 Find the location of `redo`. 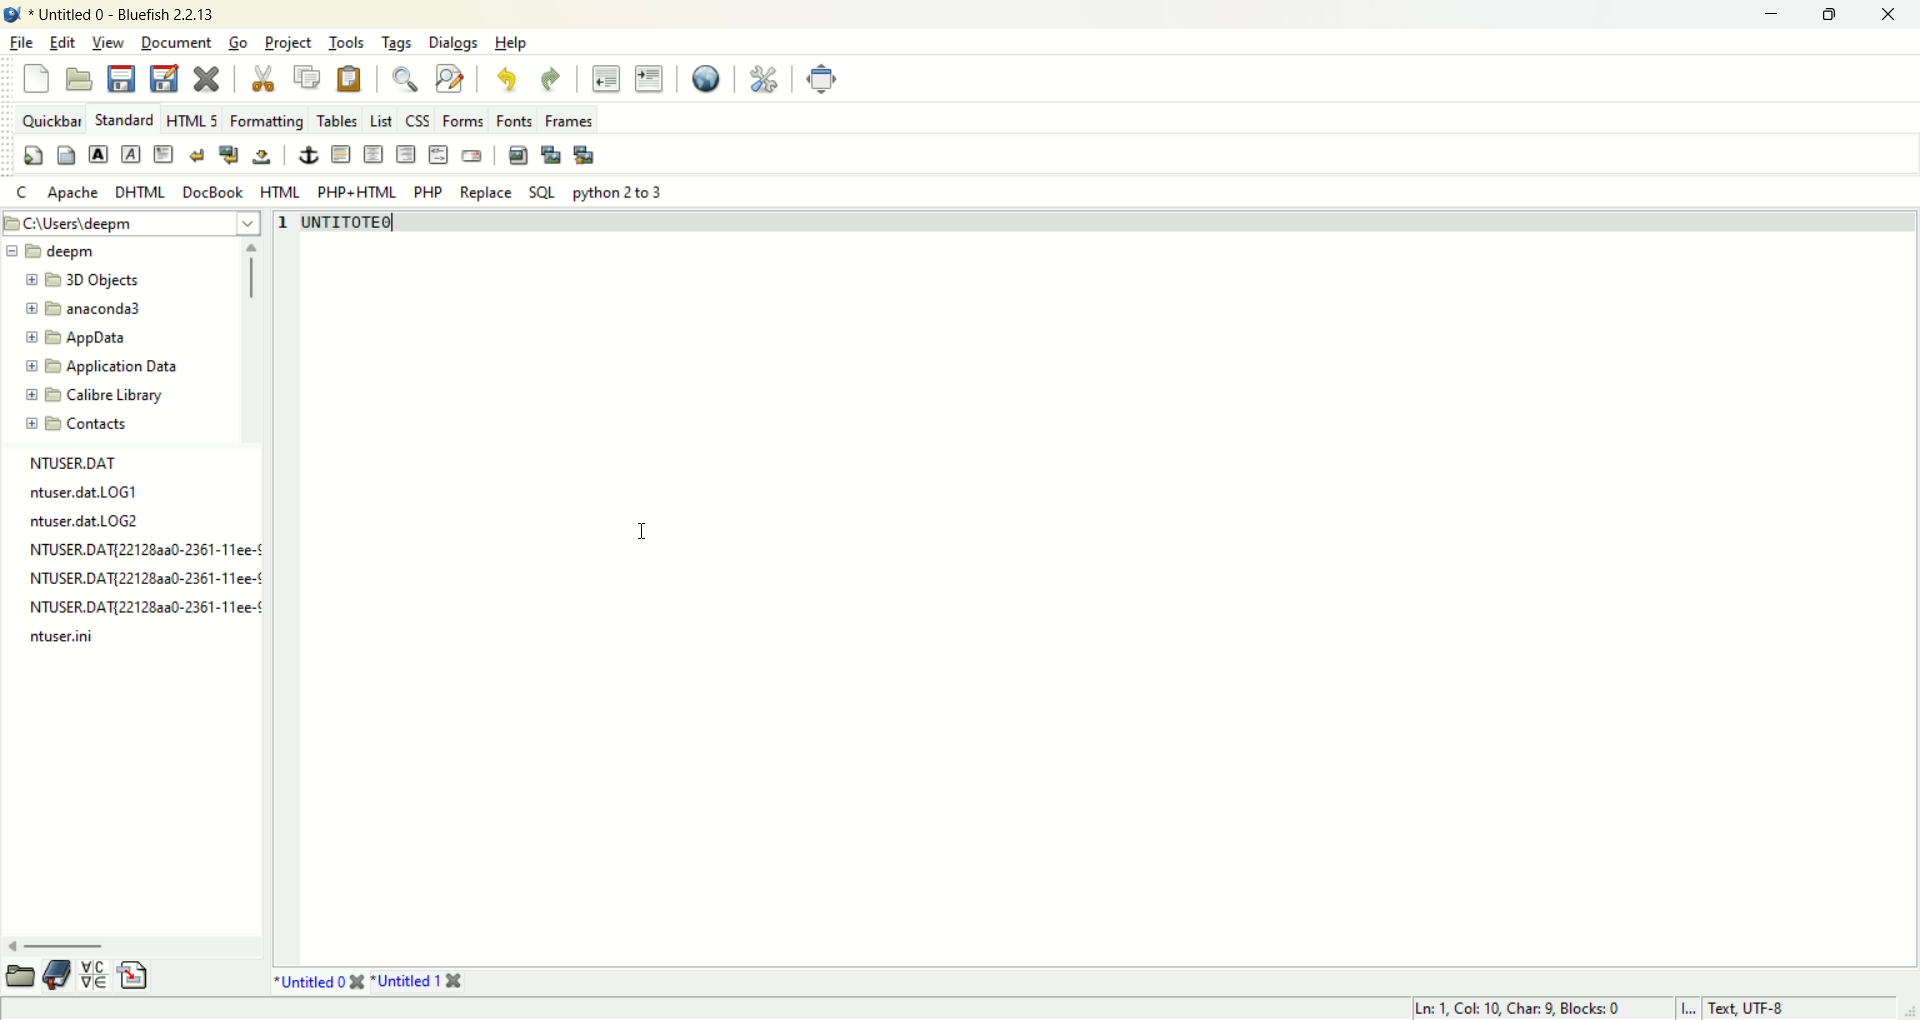

redo is located at coordinates (551, 77).